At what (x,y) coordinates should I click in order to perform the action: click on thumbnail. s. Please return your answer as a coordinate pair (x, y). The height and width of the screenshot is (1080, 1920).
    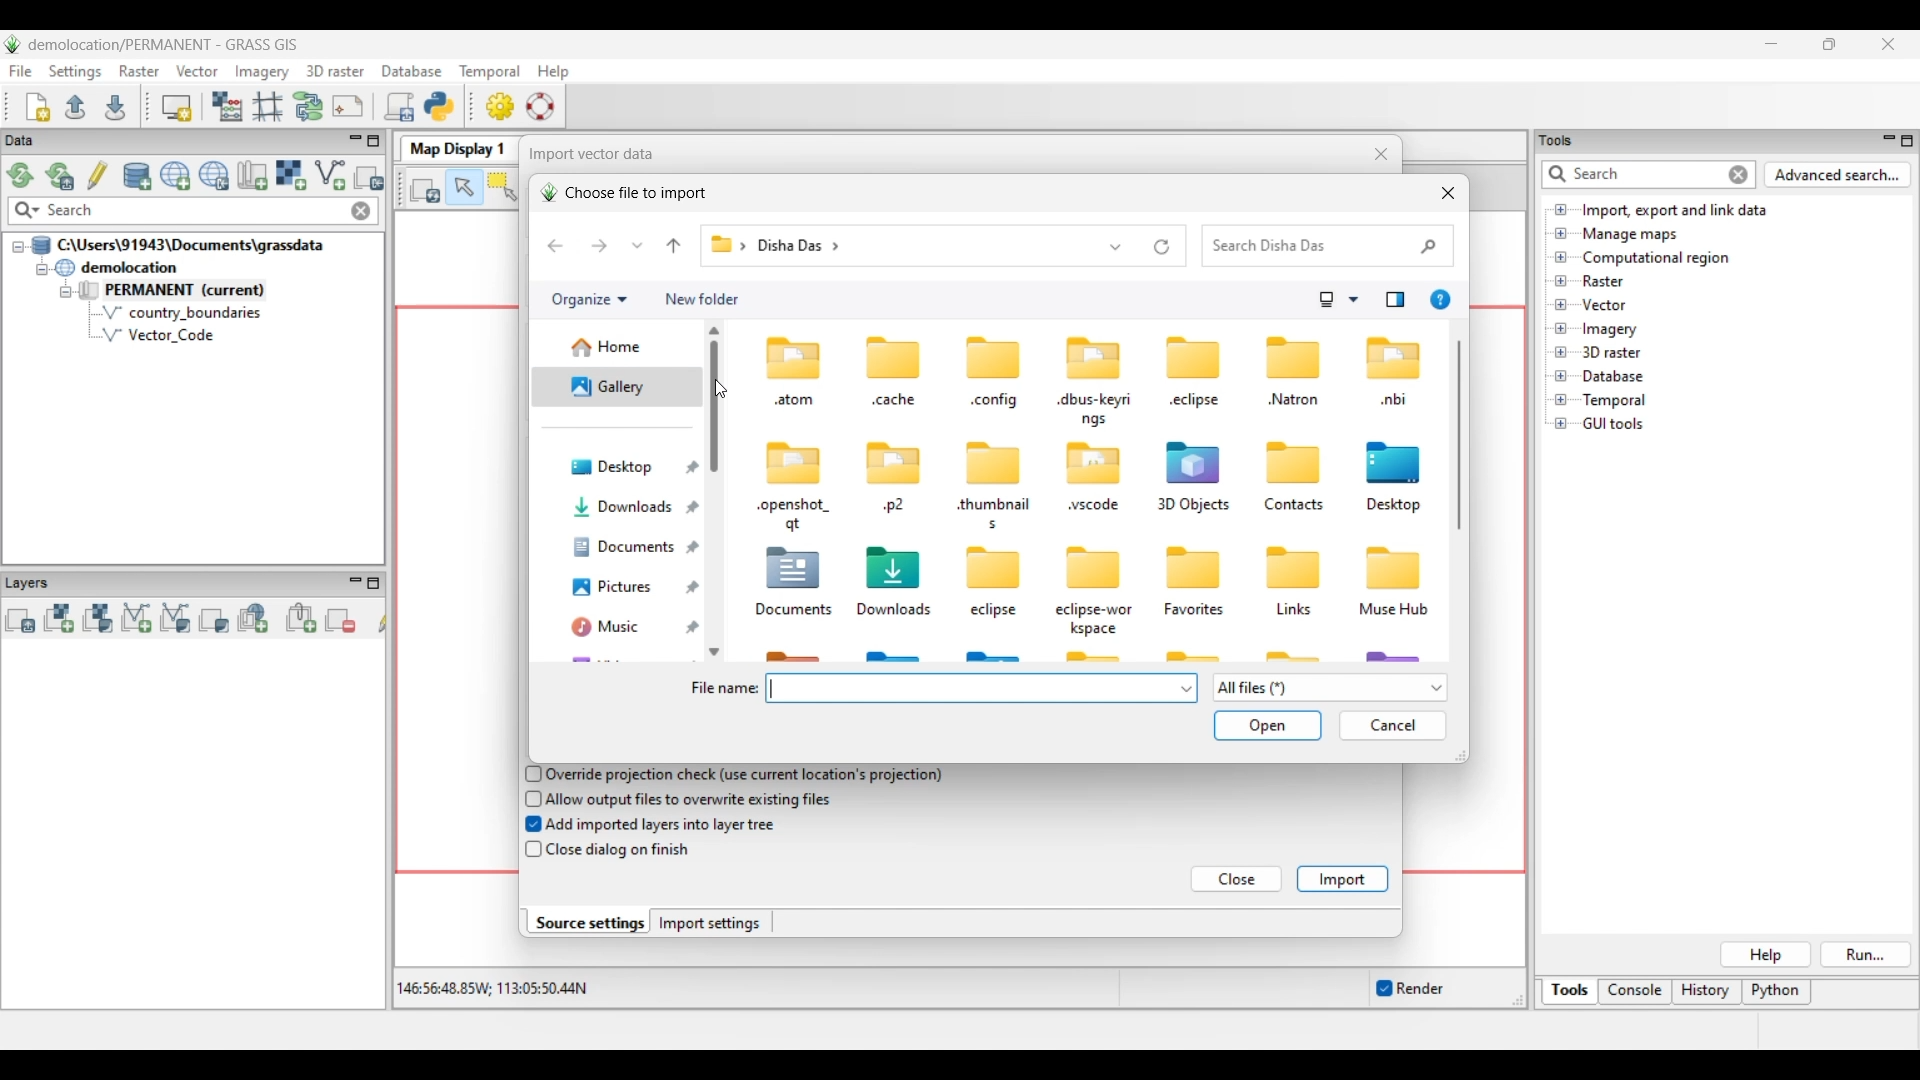
    Looking at the image, I should click on (992, 514).